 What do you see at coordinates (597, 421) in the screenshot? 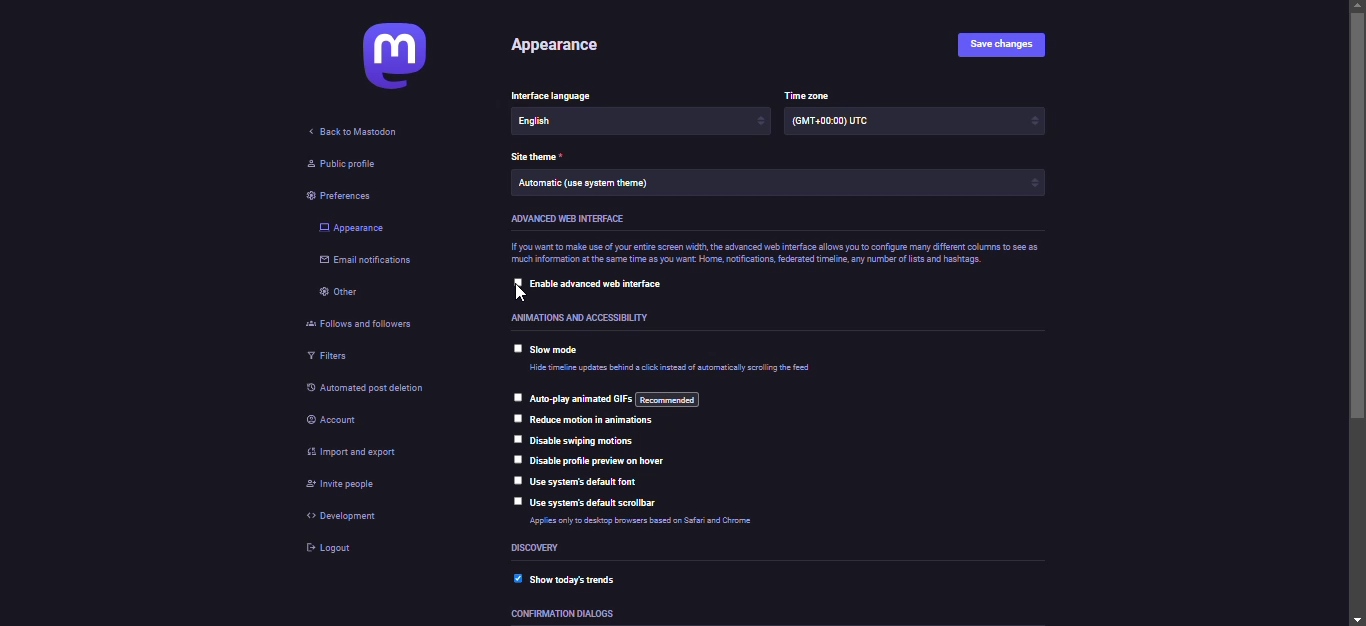
I see `reduce motions in animations` at bounding box center [597, 421].